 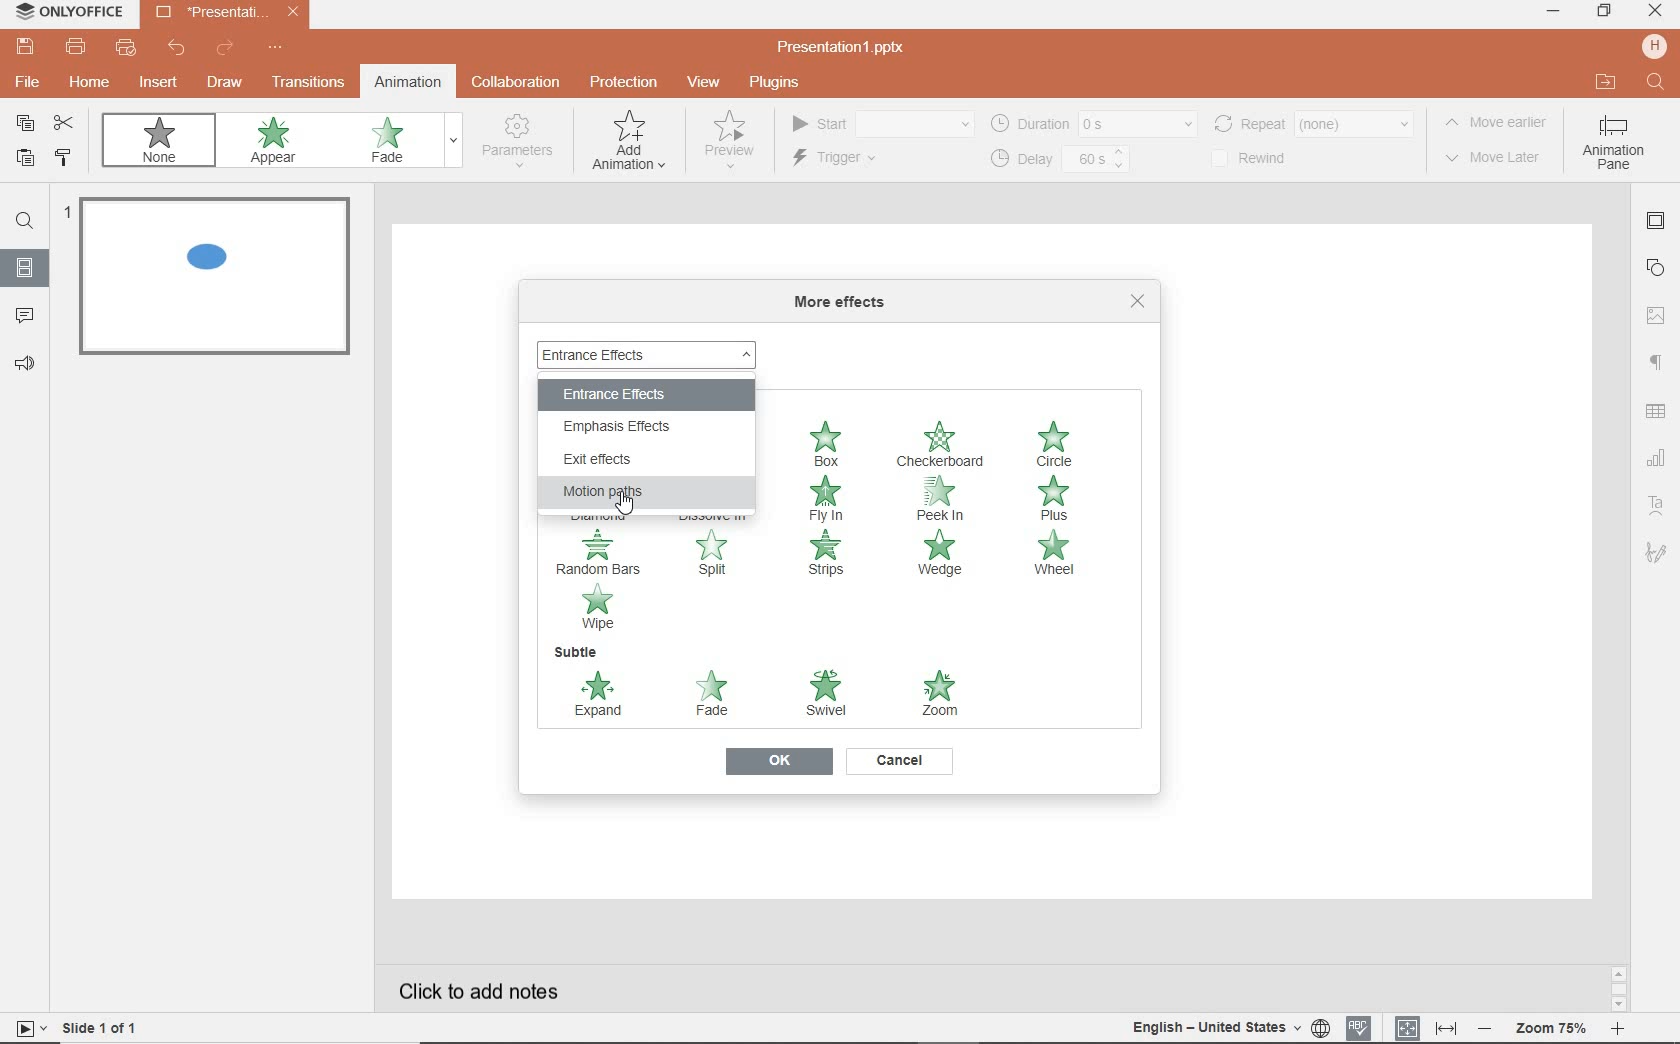 I want to click on profile, so click(x=1652, y=46).